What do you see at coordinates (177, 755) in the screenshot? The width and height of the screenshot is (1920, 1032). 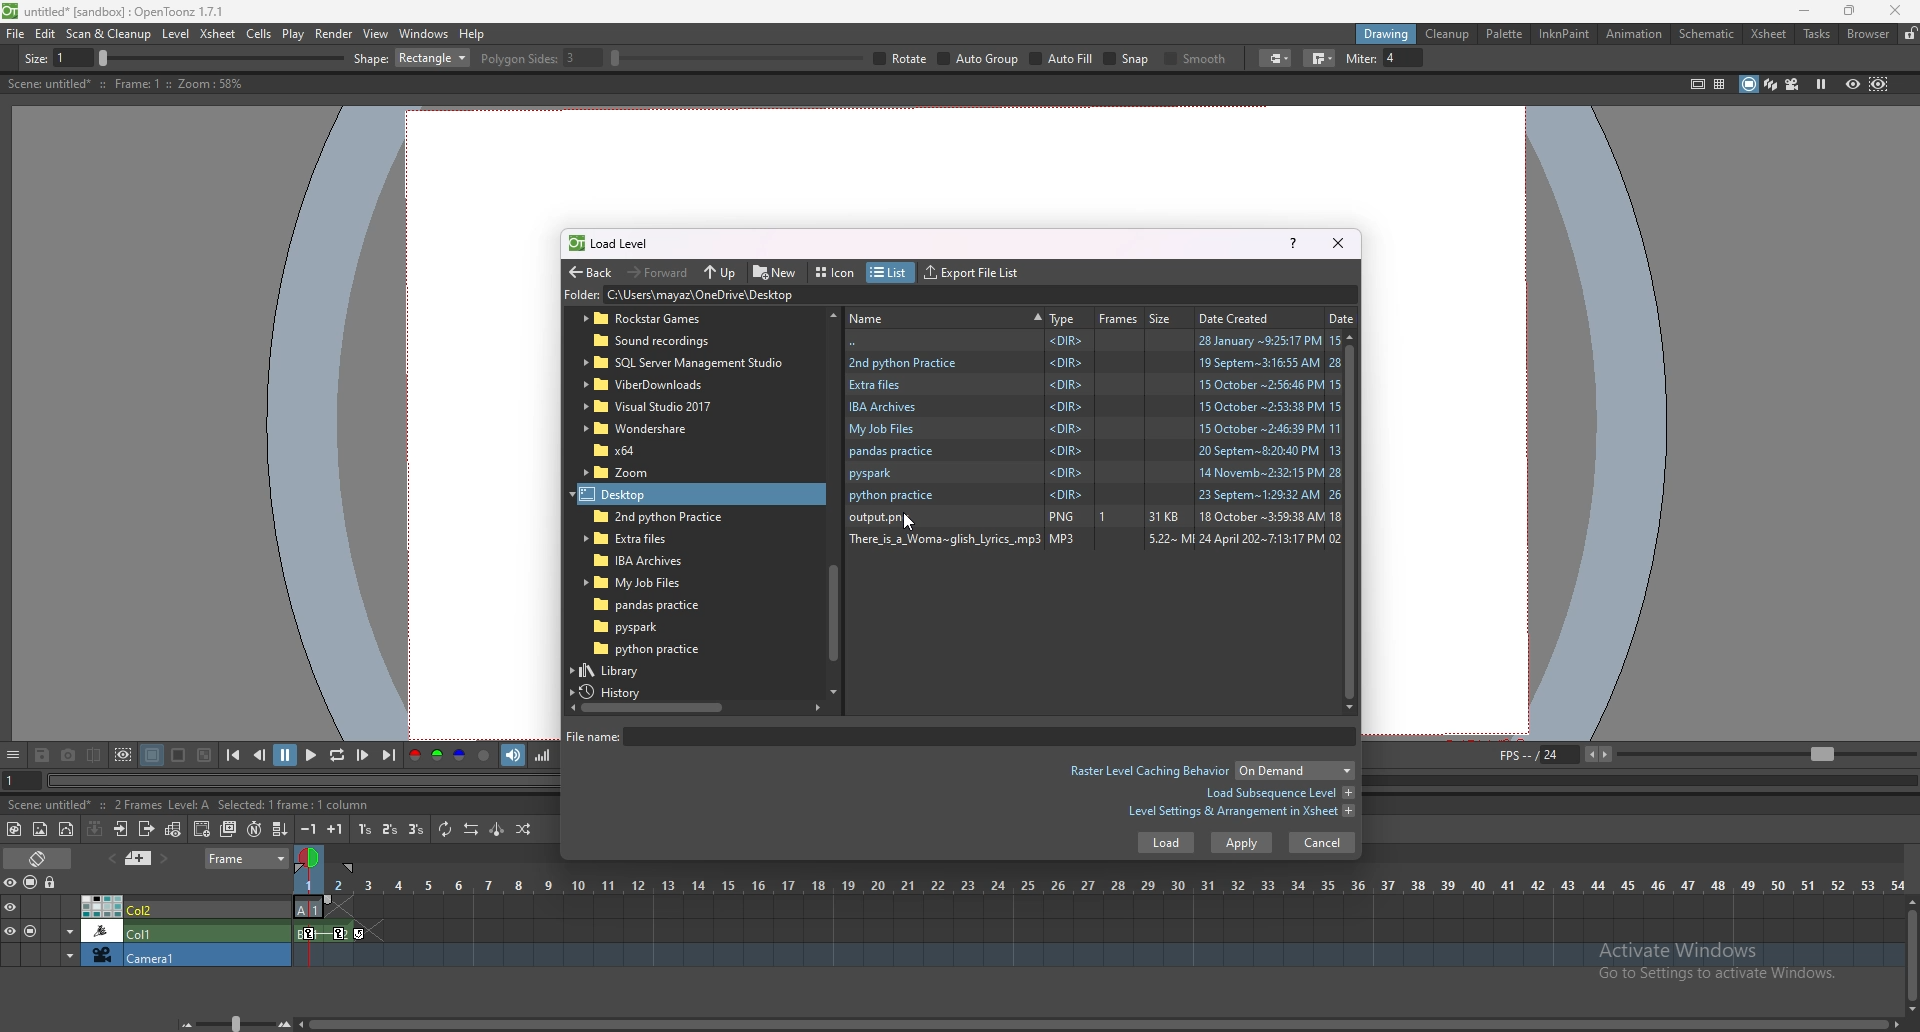 I see `white background` at bounding box center [177, 755].